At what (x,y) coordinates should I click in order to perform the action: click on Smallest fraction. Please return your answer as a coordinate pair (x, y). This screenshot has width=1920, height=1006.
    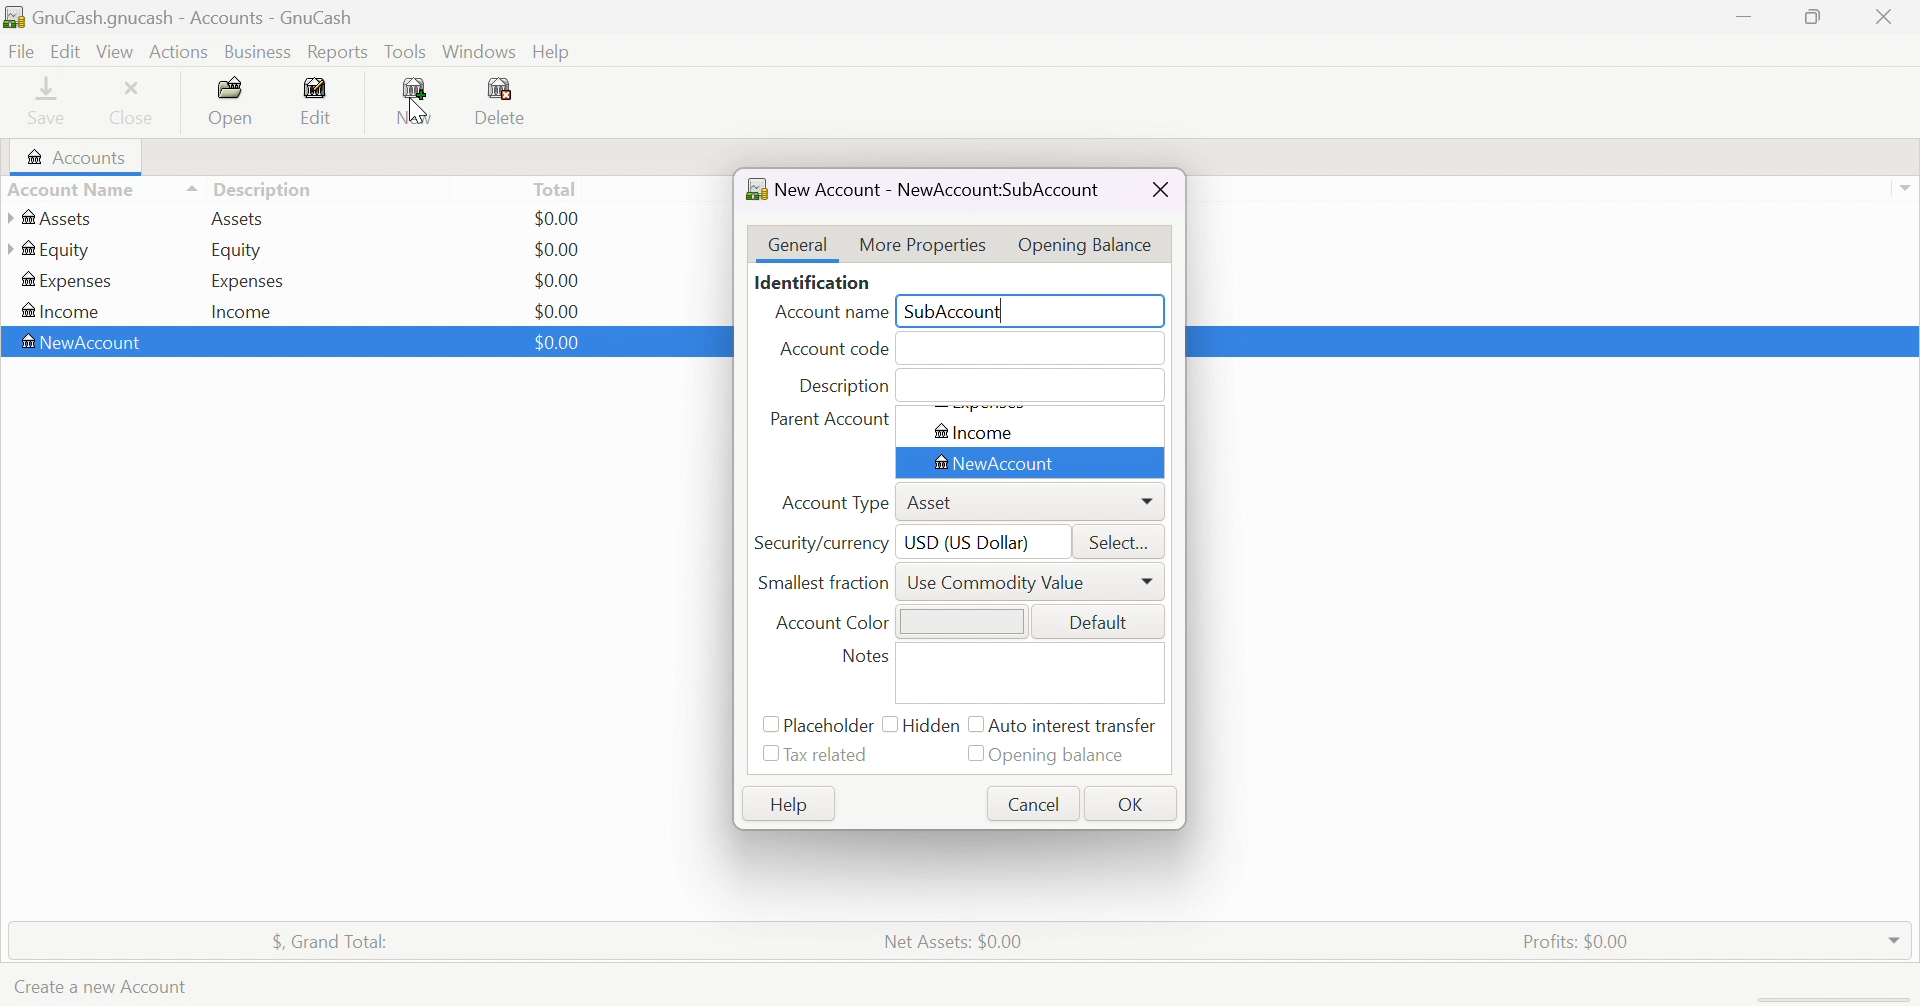
    Looking at the image, I should click on (825, 584).